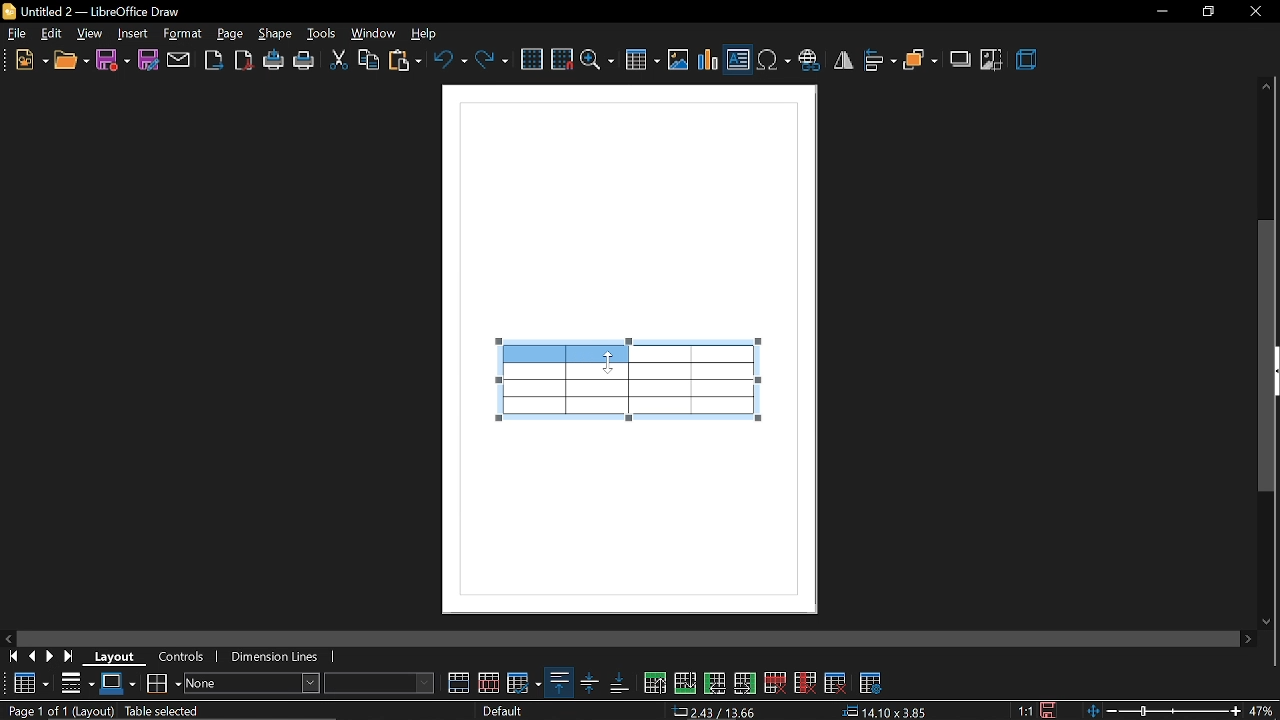 This screenshot has height=720, width=1280. What do you see at coordinates (773, 57) in the screenshot?
I see `insert symbol` at bounding box center [773, 57].